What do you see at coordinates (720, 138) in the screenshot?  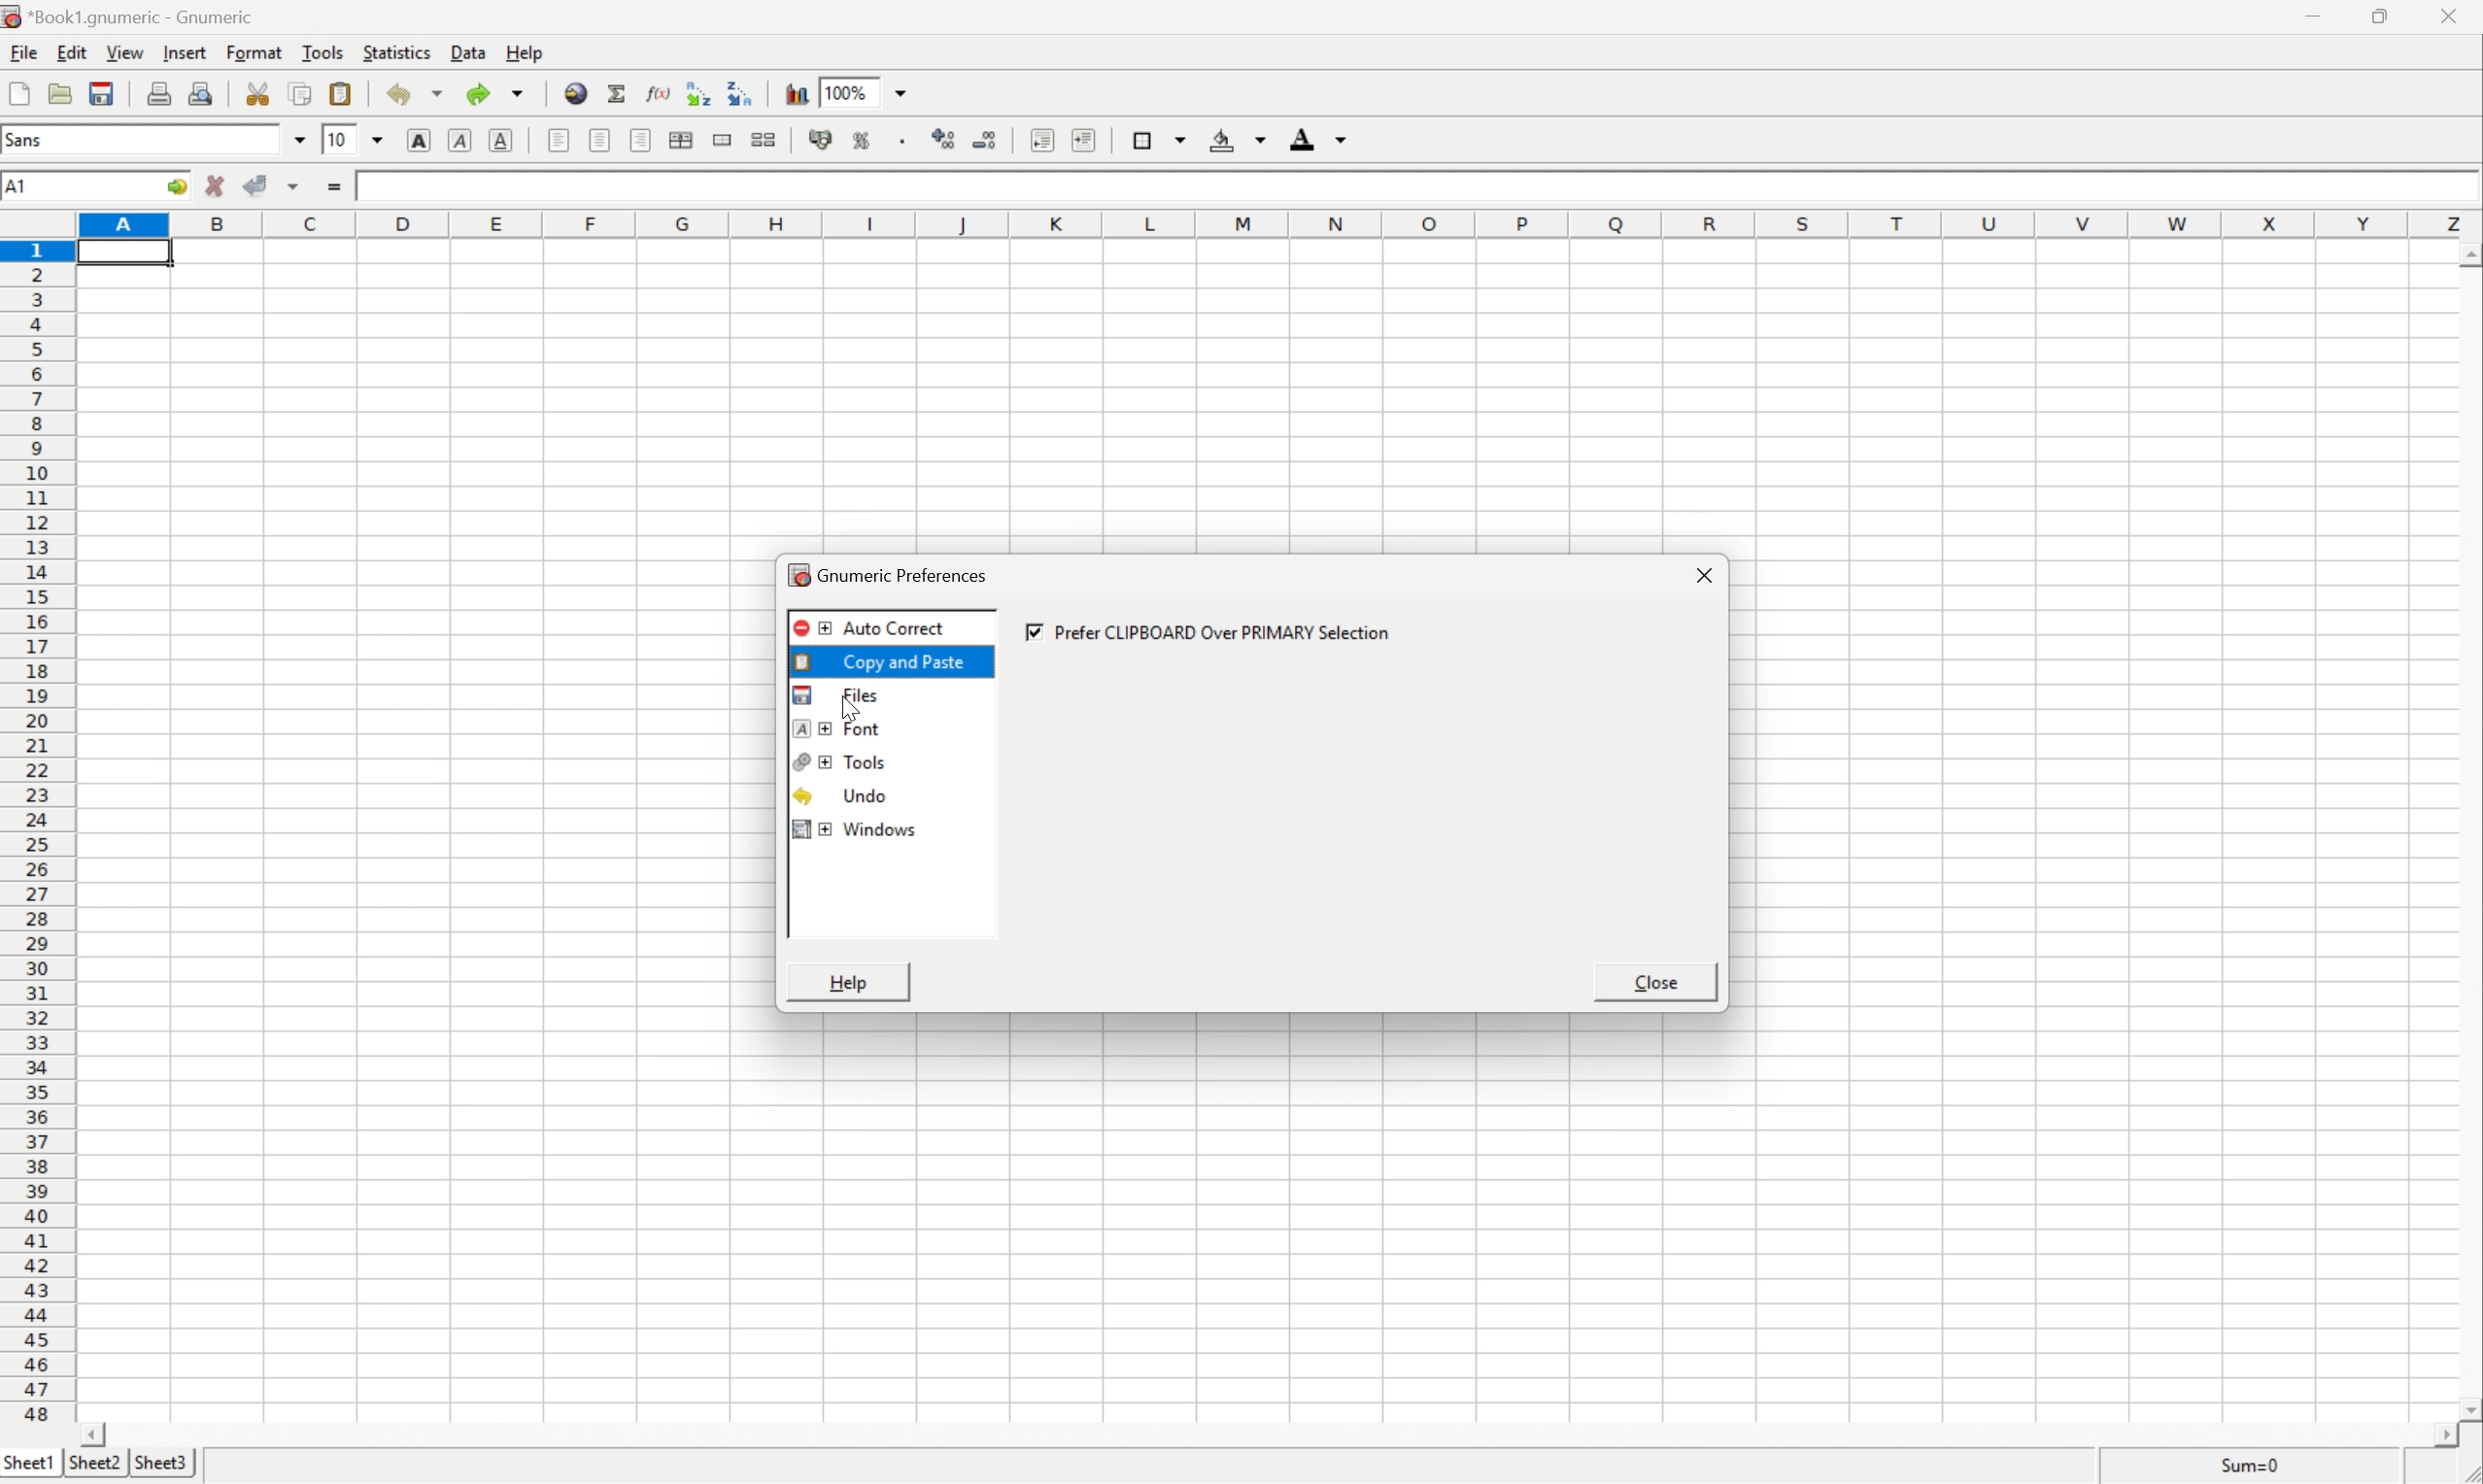 I see `merge a range of cells` at bounding box center [720, 138].